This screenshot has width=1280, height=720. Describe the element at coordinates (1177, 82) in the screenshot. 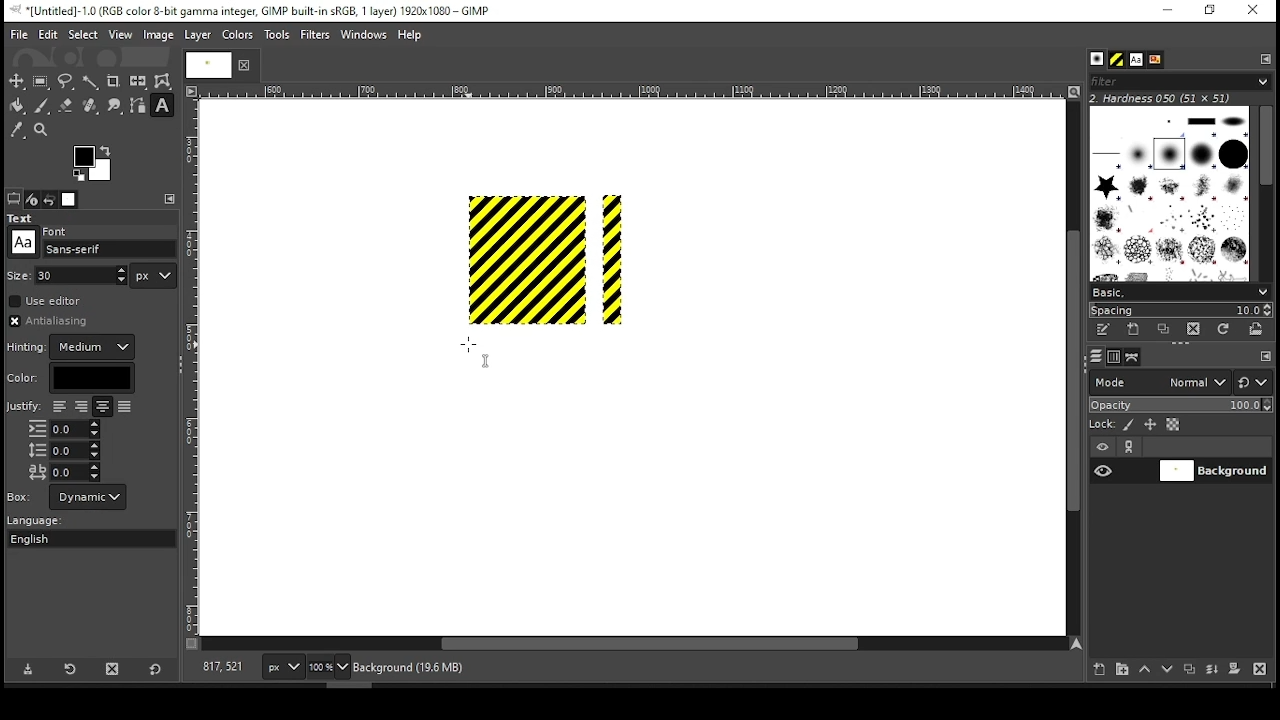

I see `filters` at that location.